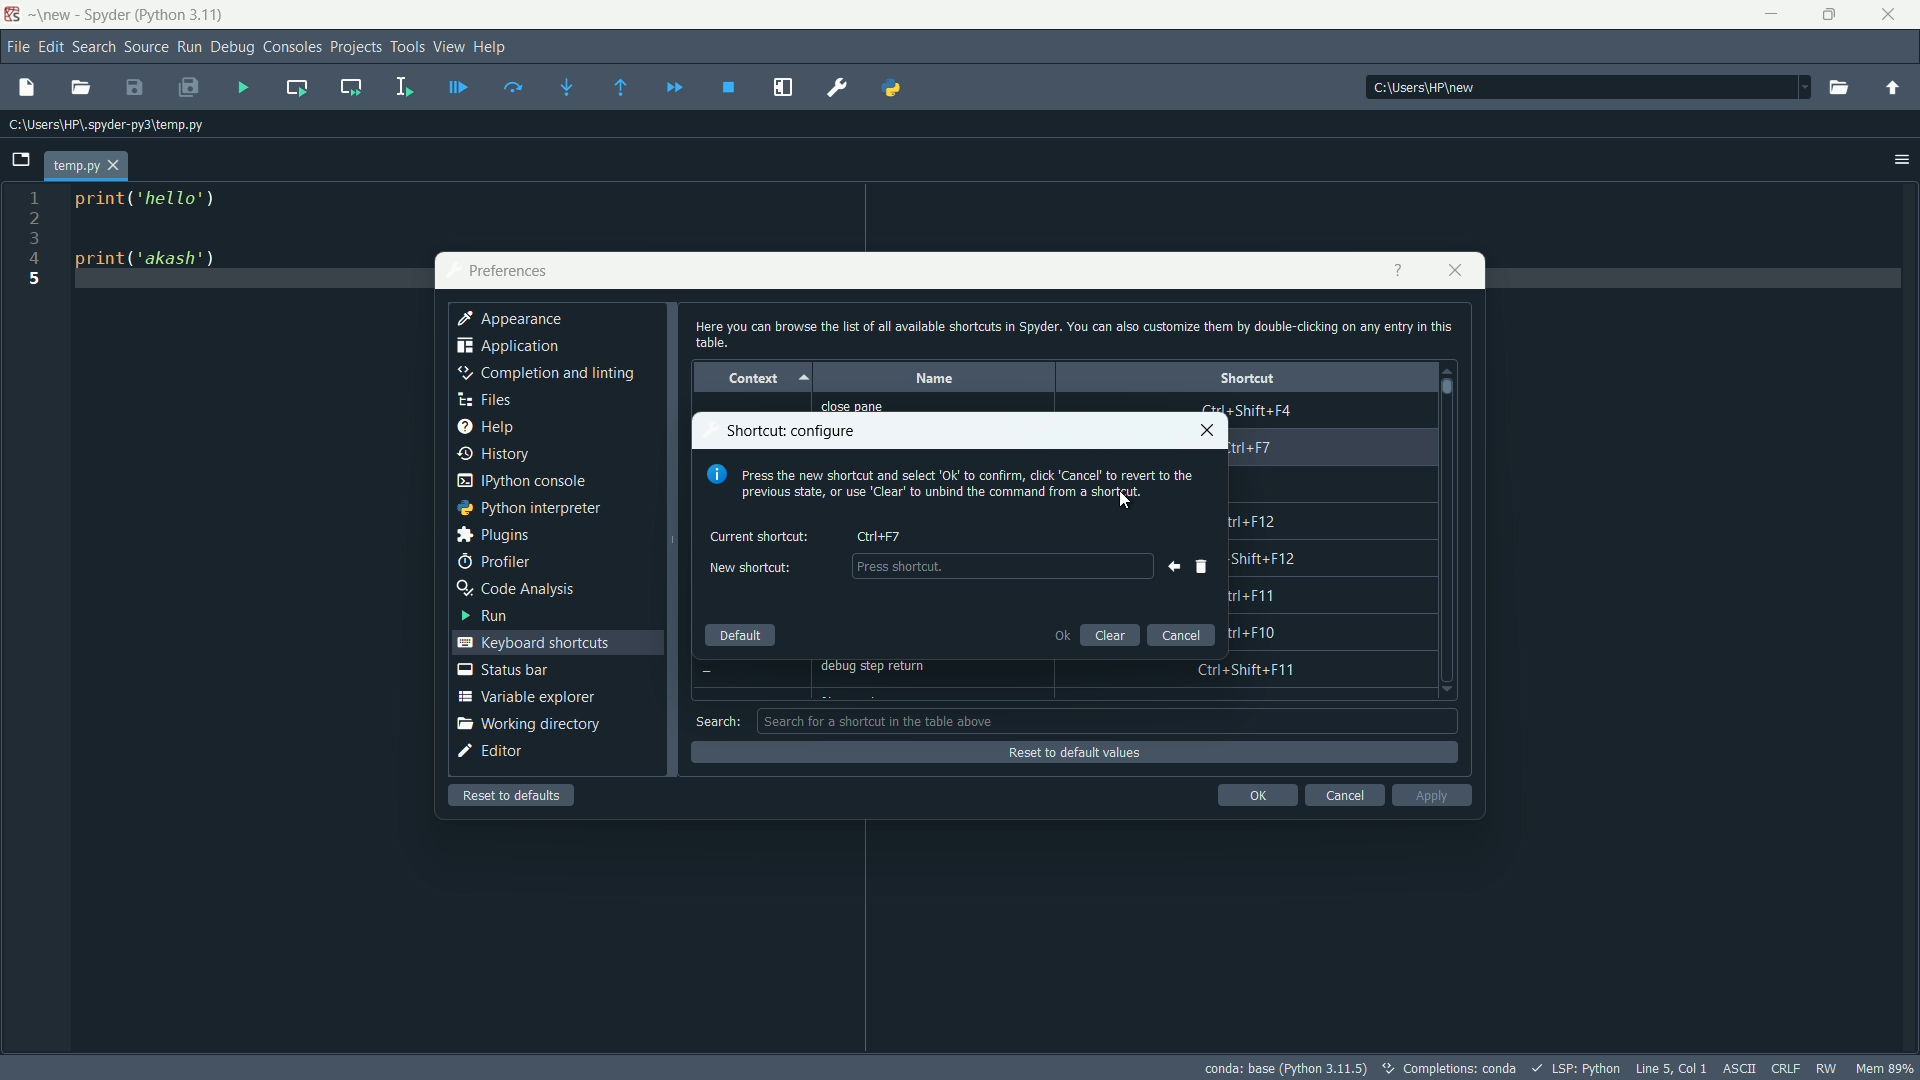 This screenshot has height=1080, width=1920. What do you see at coordinates (511, 319) in the screenshot?
I see `appearance` at bounding box center [511, 319].